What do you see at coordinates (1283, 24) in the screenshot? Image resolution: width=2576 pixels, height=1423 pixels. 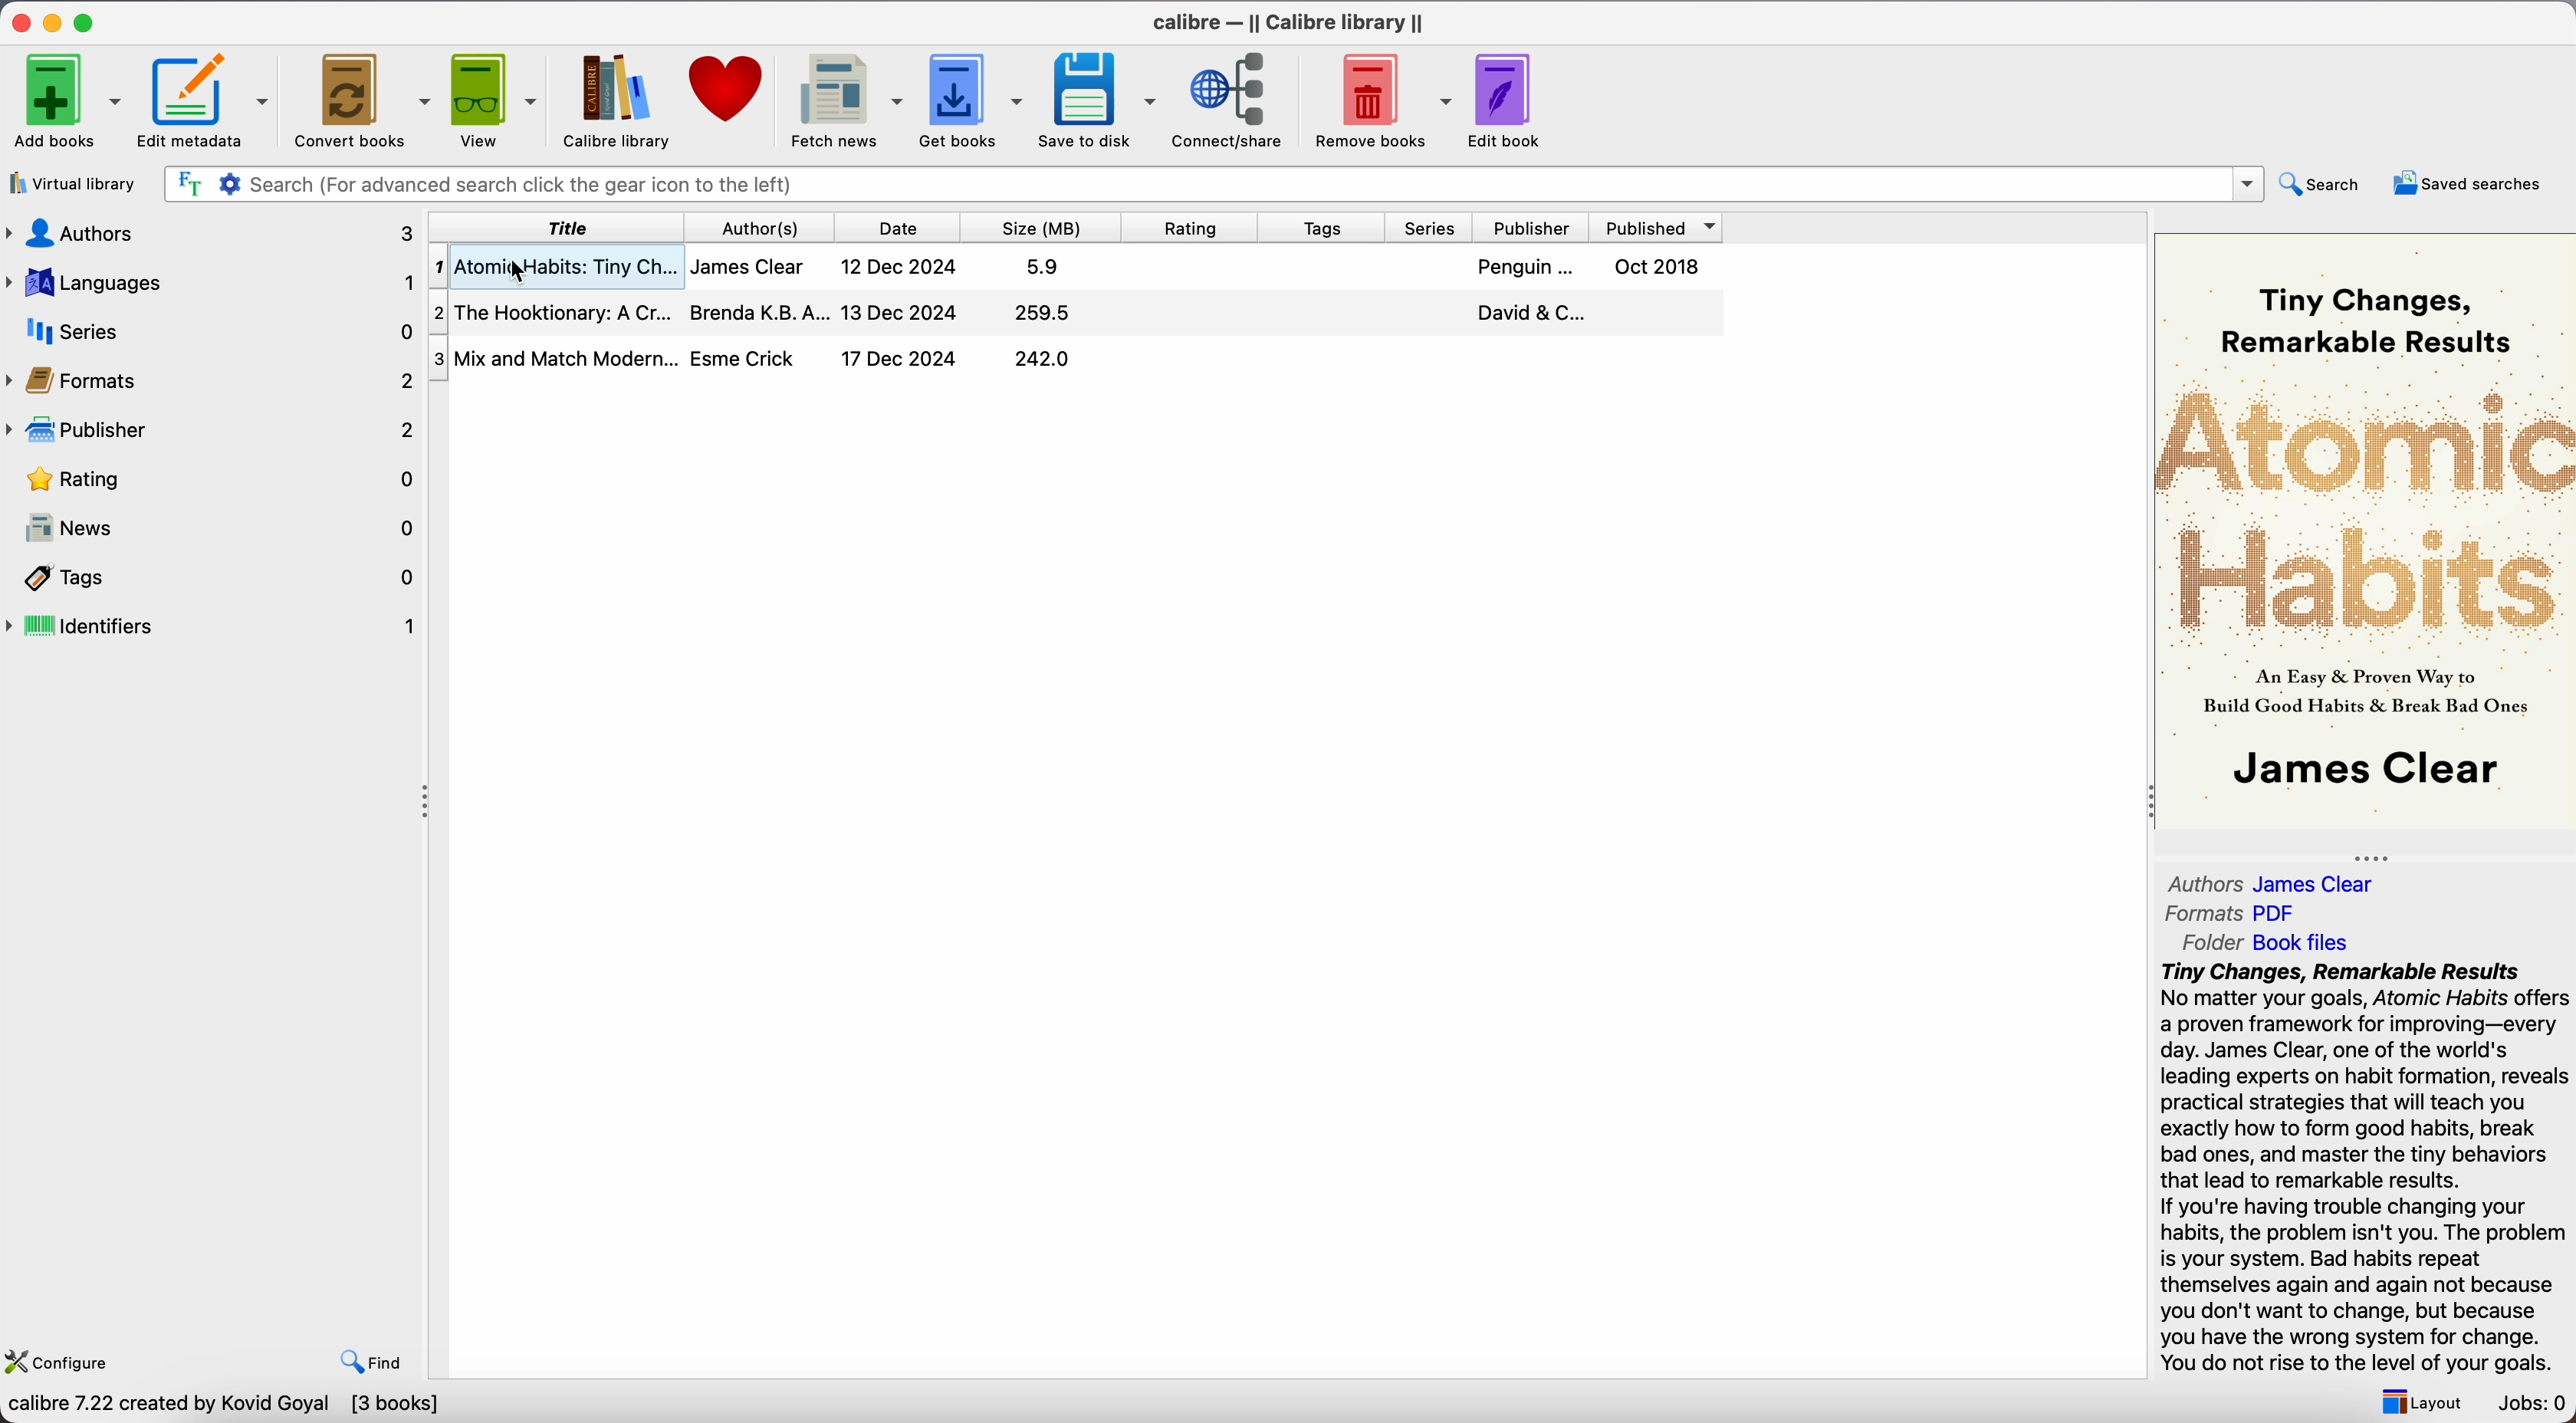 I see `Calibre - || Calibre library ||` at bounding box center [1283, 24].